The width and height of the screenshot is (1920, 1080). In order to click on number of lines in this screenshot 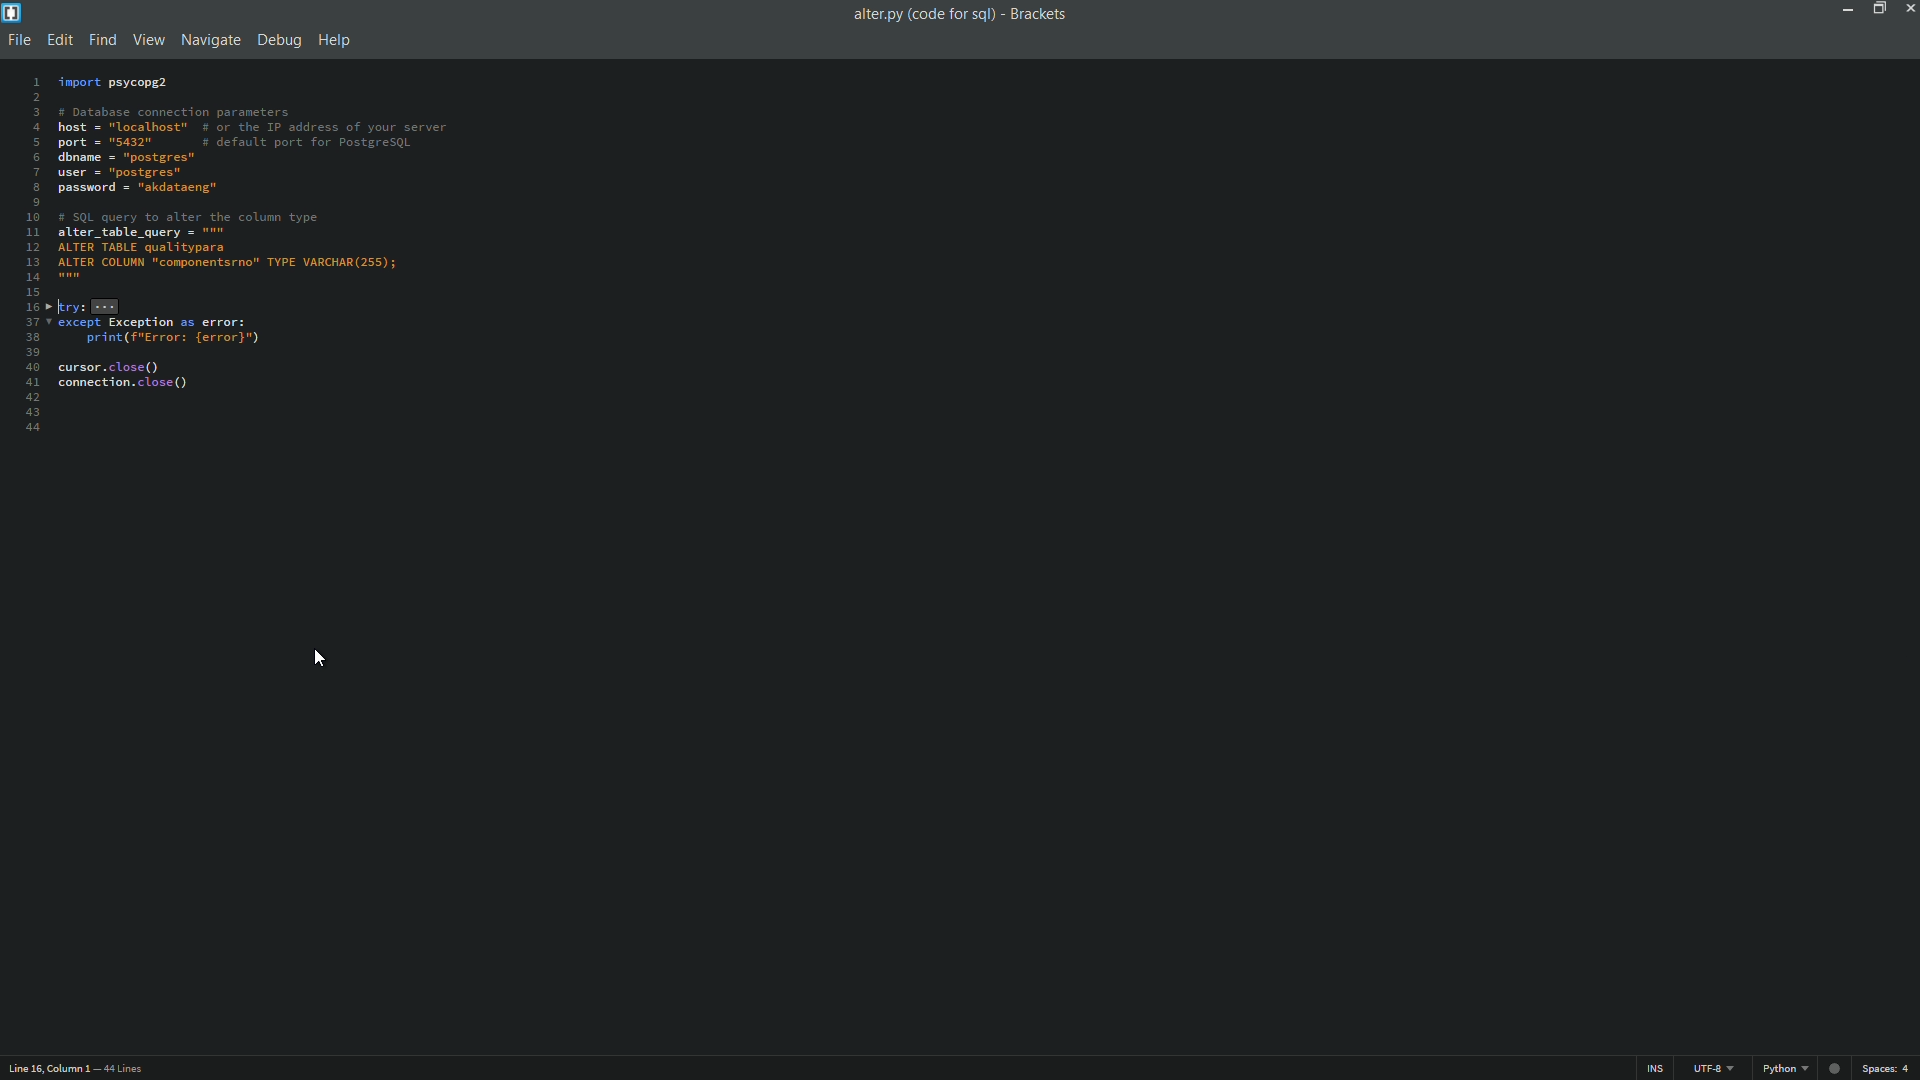, I will do `click(178, 1071)`.